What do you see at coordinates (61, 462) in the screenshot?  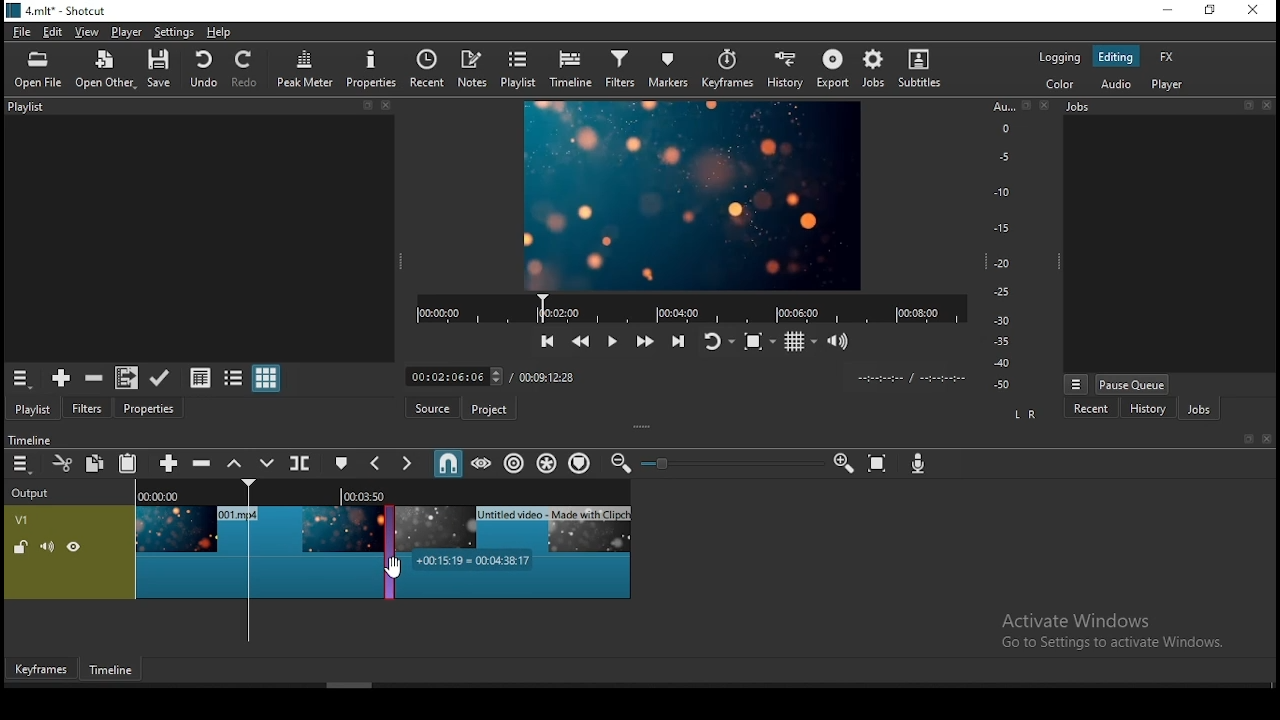 I see `cut` at bounding box center [61, 462].